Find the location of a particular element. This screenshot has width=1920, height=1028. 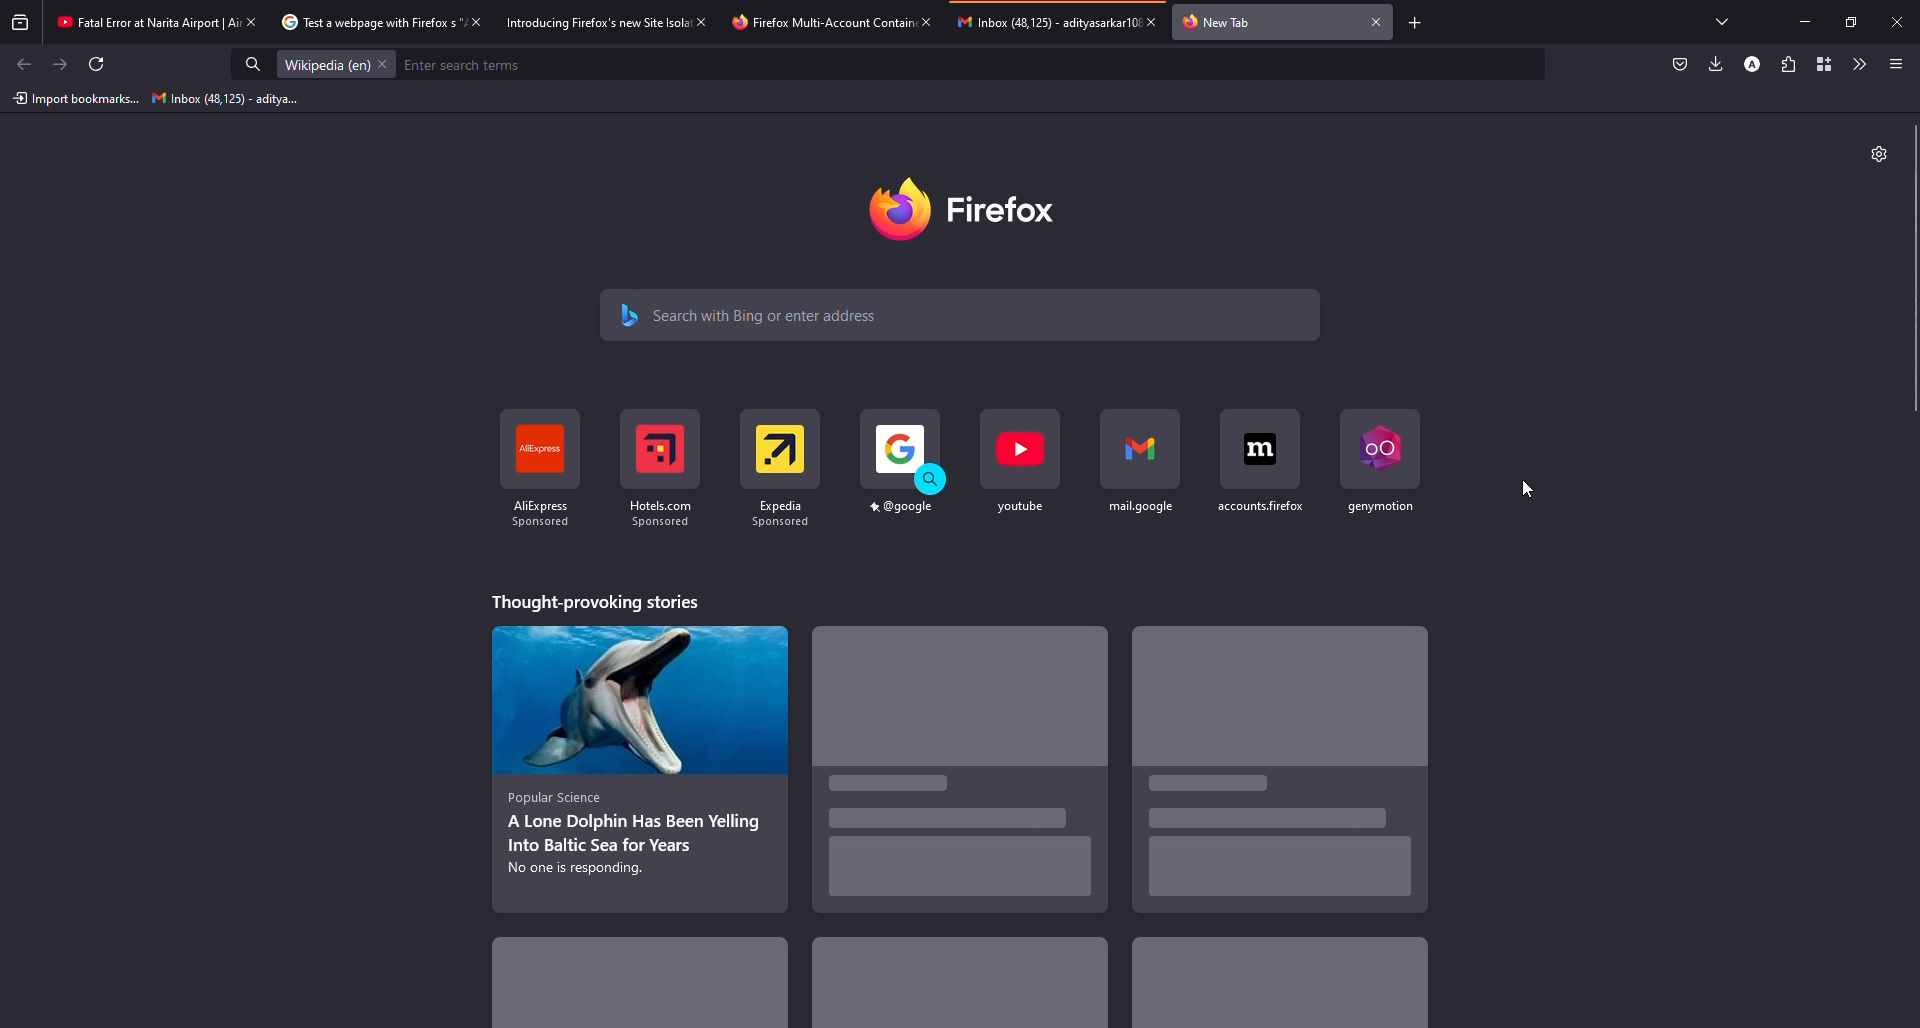

mail.google is located at coordinates (1140, 463).